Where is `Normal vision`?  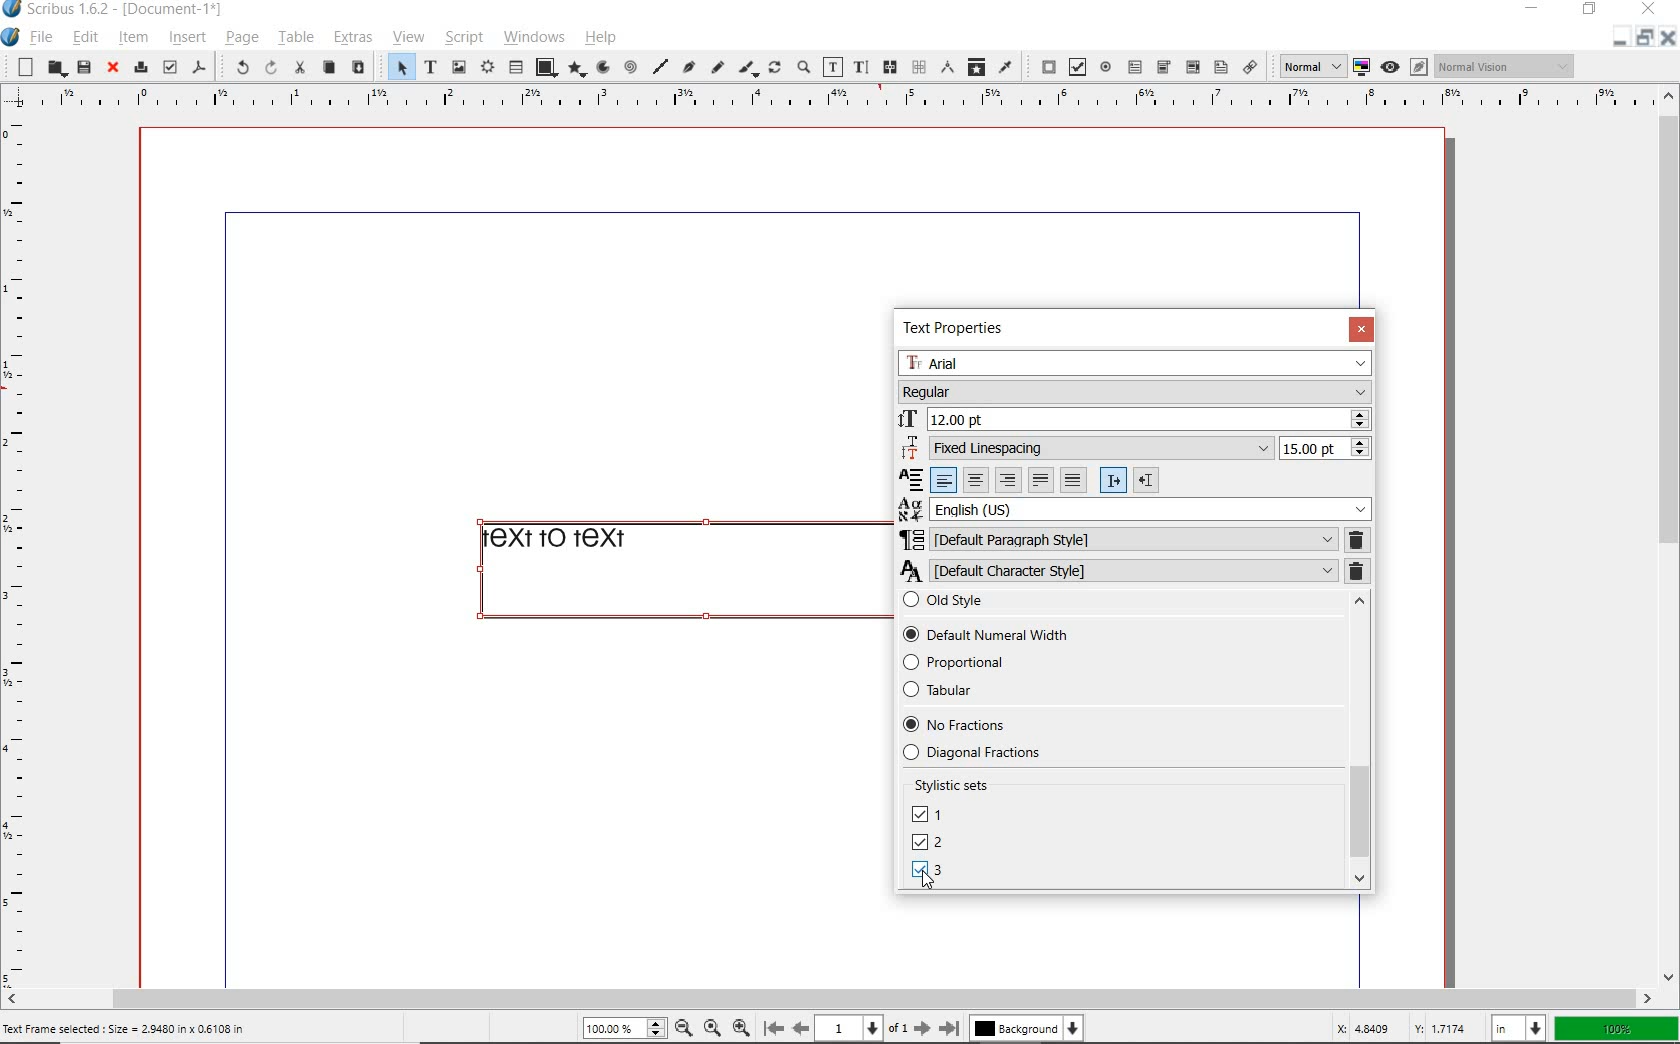 Normal vision is located at coordinates (1505, 67).